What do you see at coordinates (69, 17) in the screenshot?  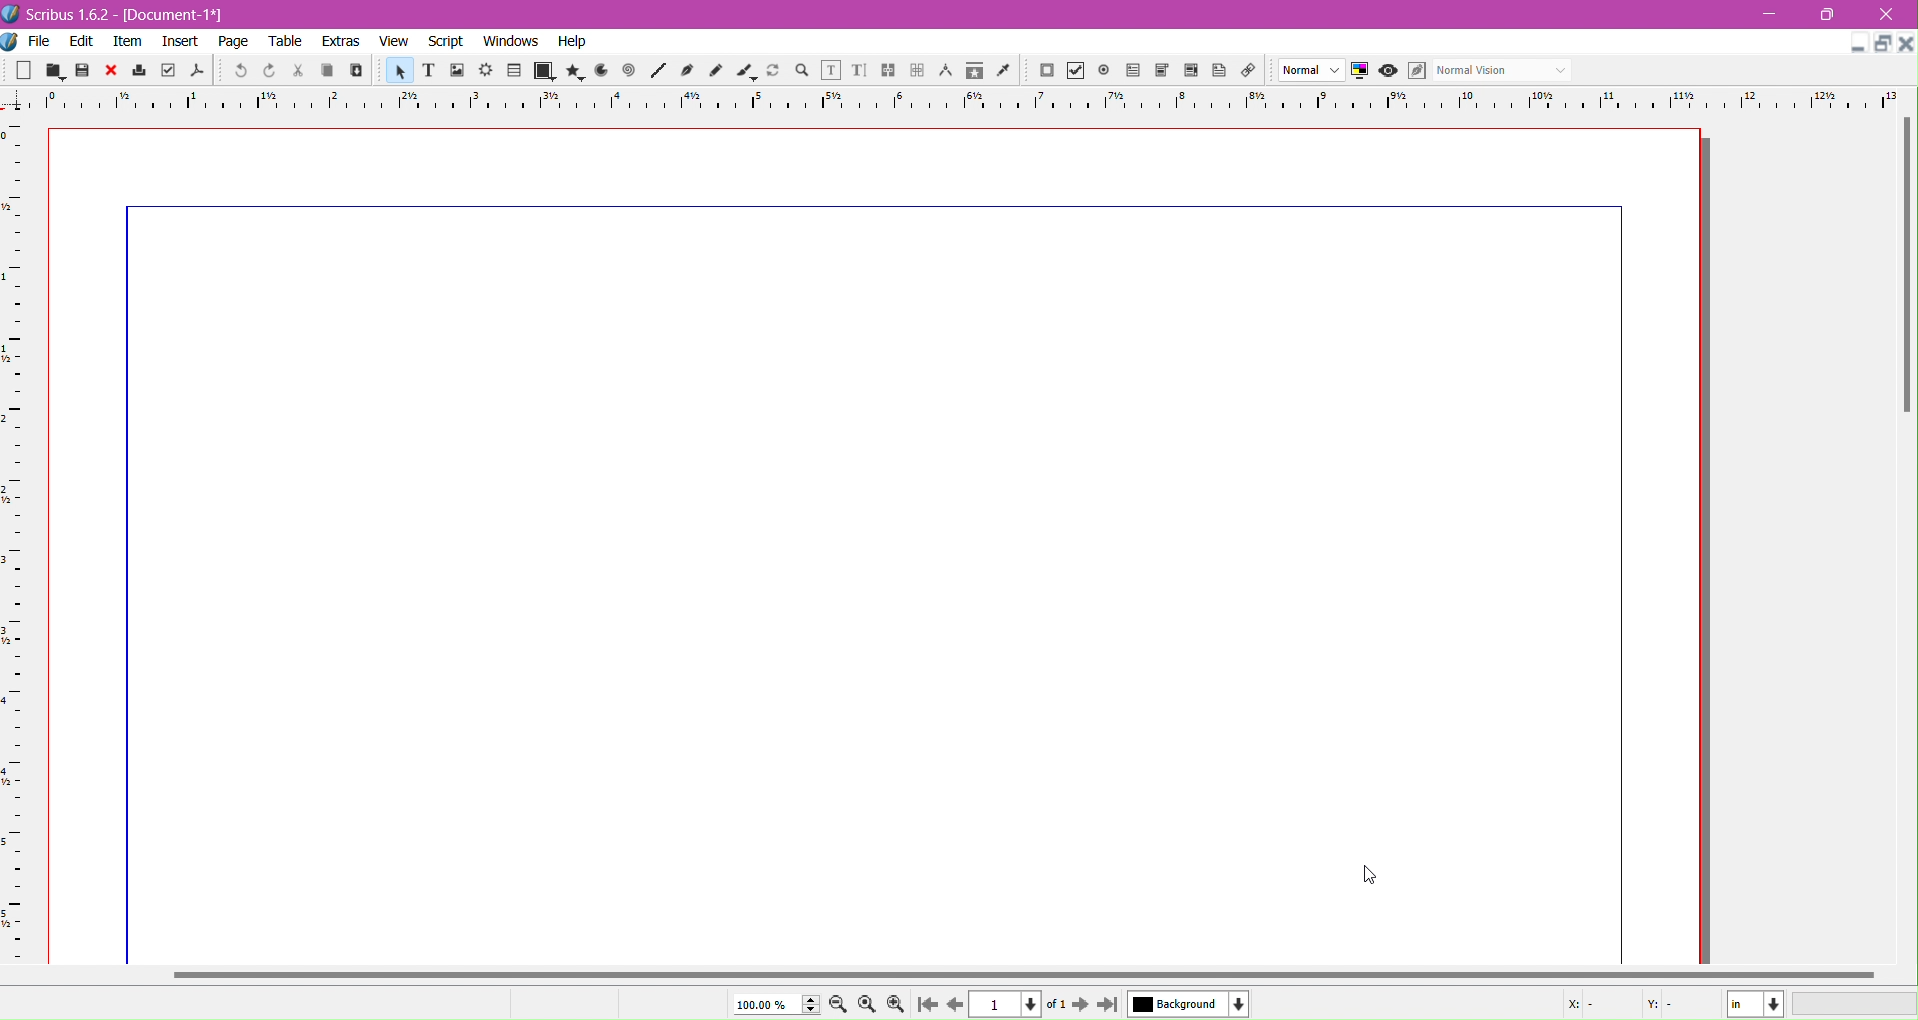 I see `app name` at bounding box center [69, 17].